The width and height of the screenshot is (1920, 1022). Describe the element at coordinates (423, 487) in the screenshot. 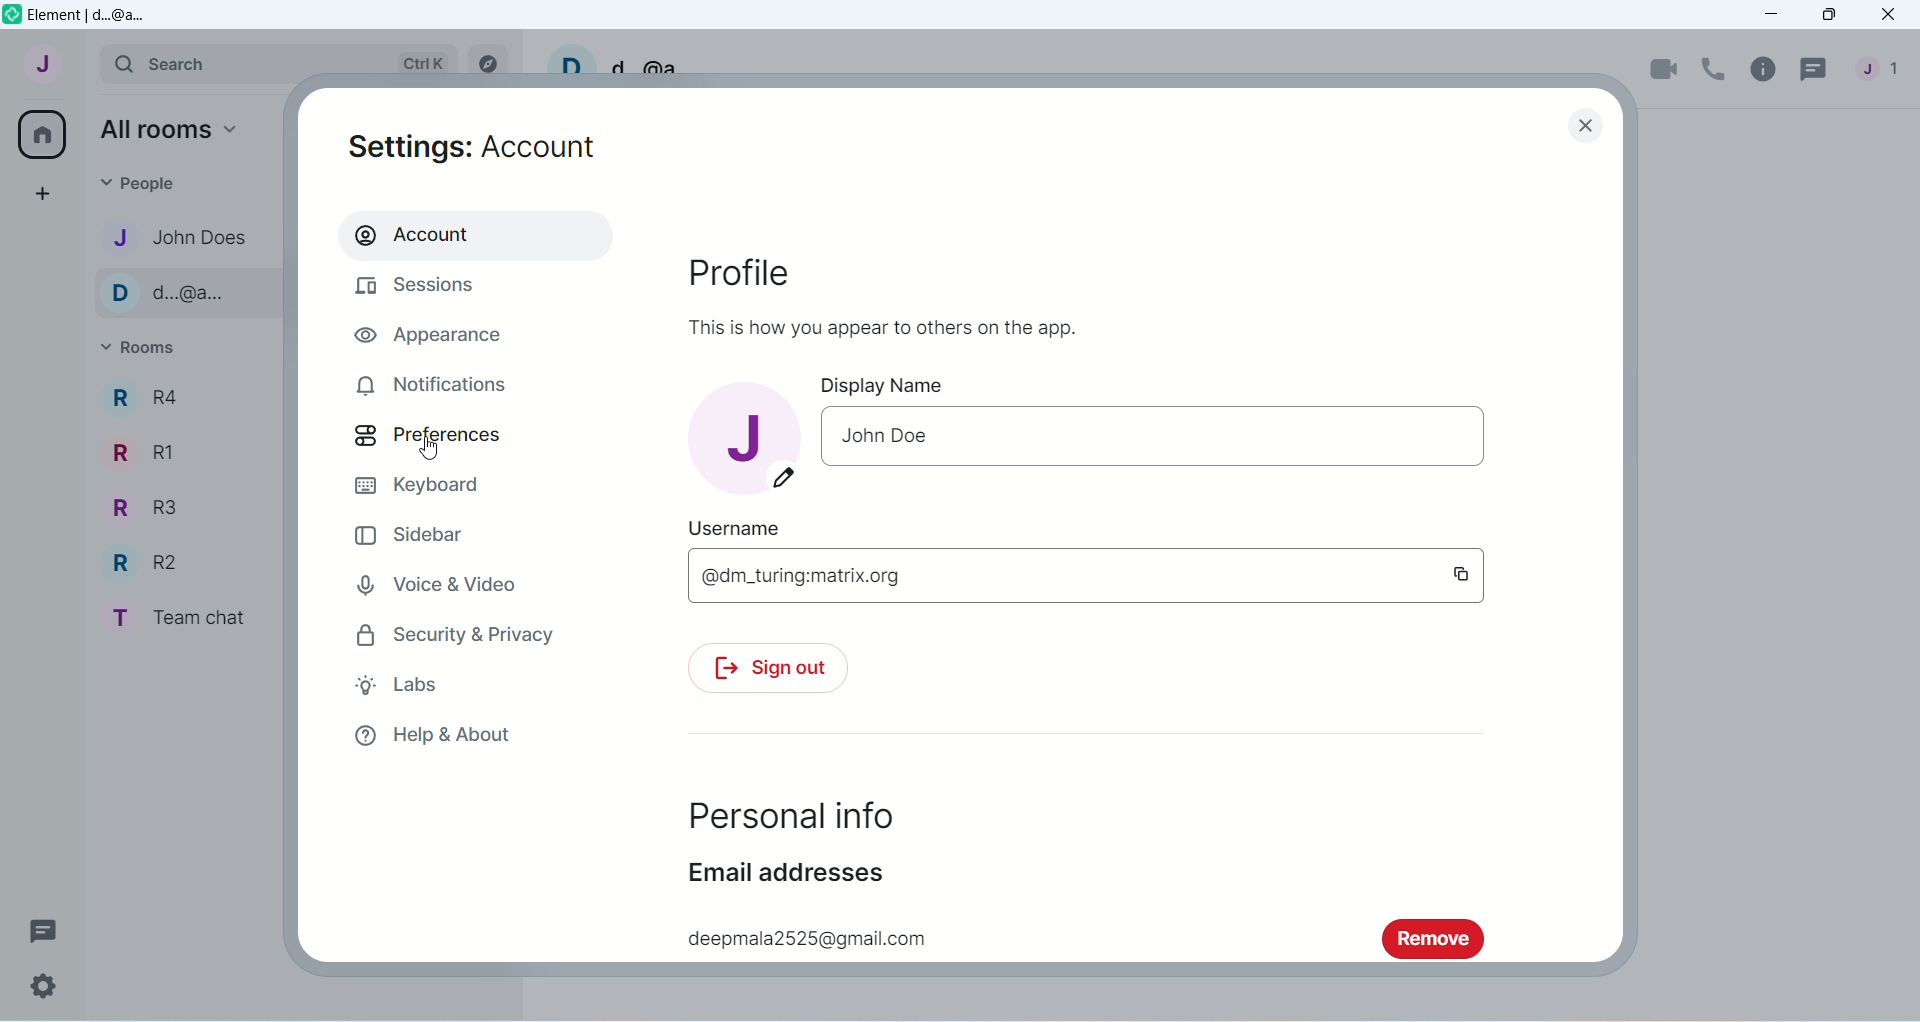

I see `Keyboard` at that location.